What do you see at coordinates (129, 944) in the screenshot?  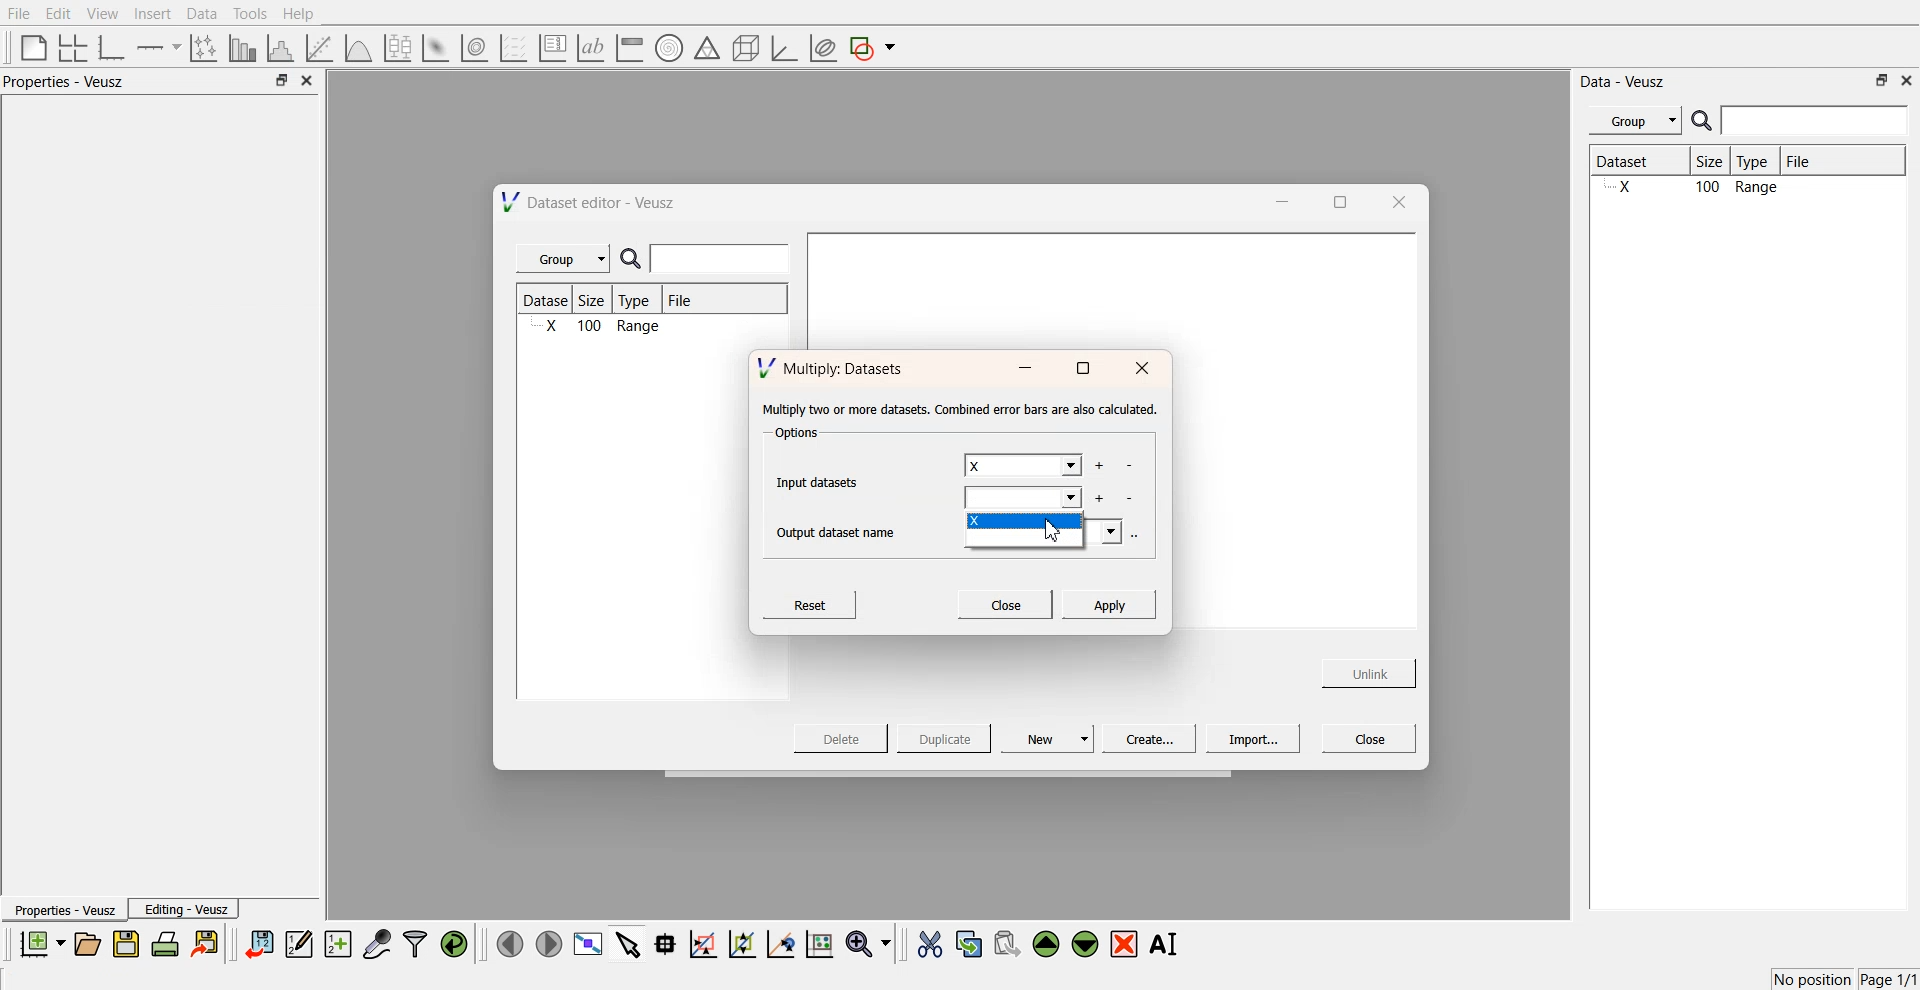 I see `save` at bounding box center [129, 944].